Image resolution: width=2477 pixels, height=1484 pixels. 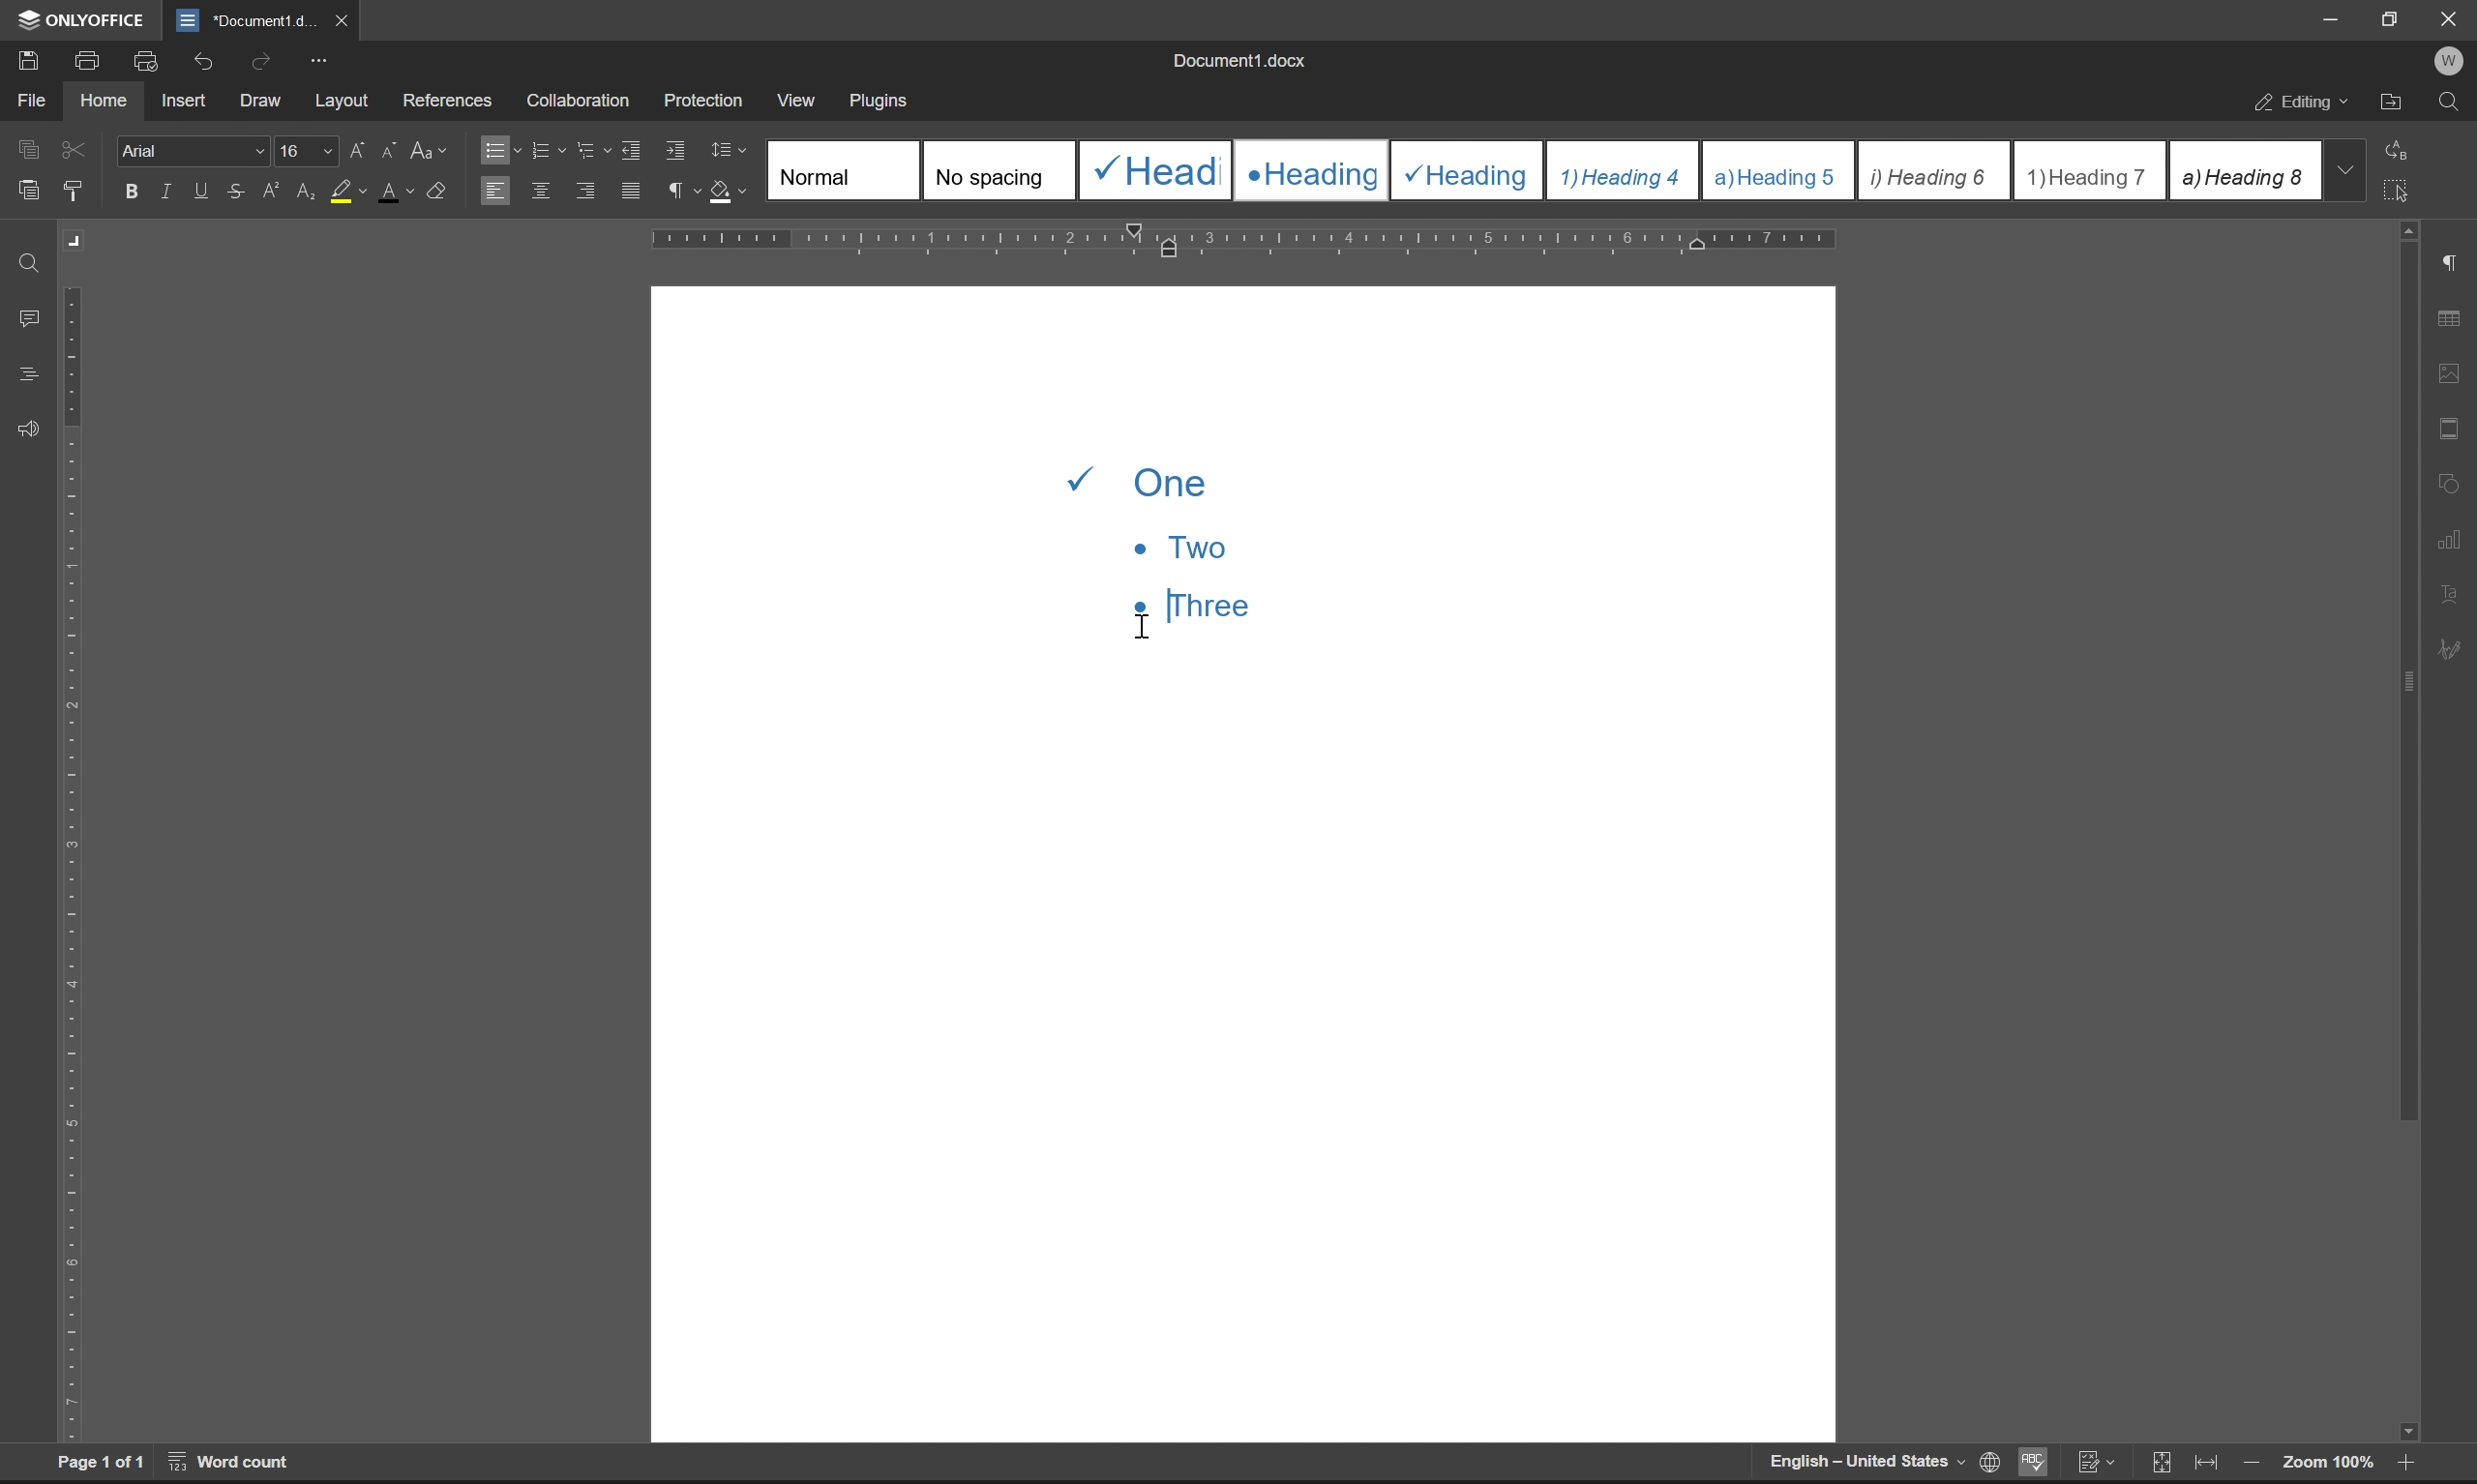 I want to click on Heading 6, so click(x=1932, y=172).